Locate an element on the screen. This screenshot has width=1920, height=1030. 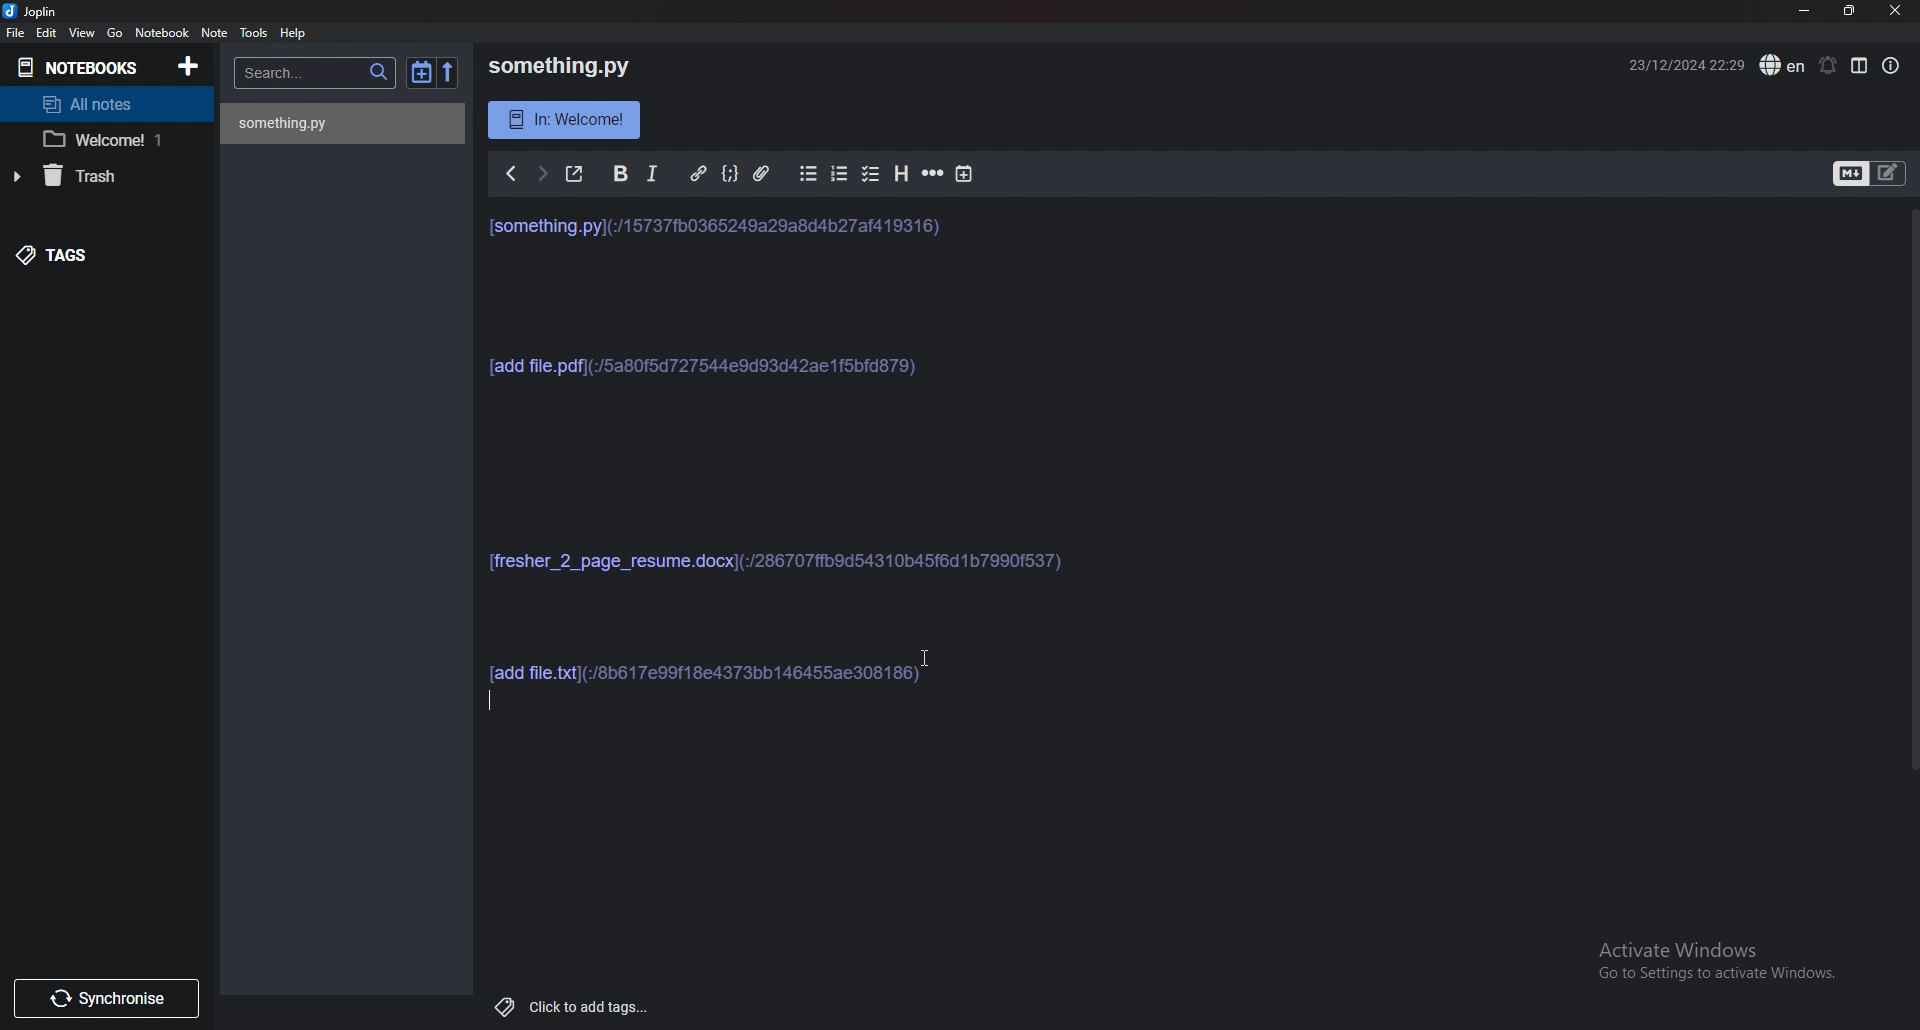
23/12/2024 22:29 is located at coordinates (1672, 67).